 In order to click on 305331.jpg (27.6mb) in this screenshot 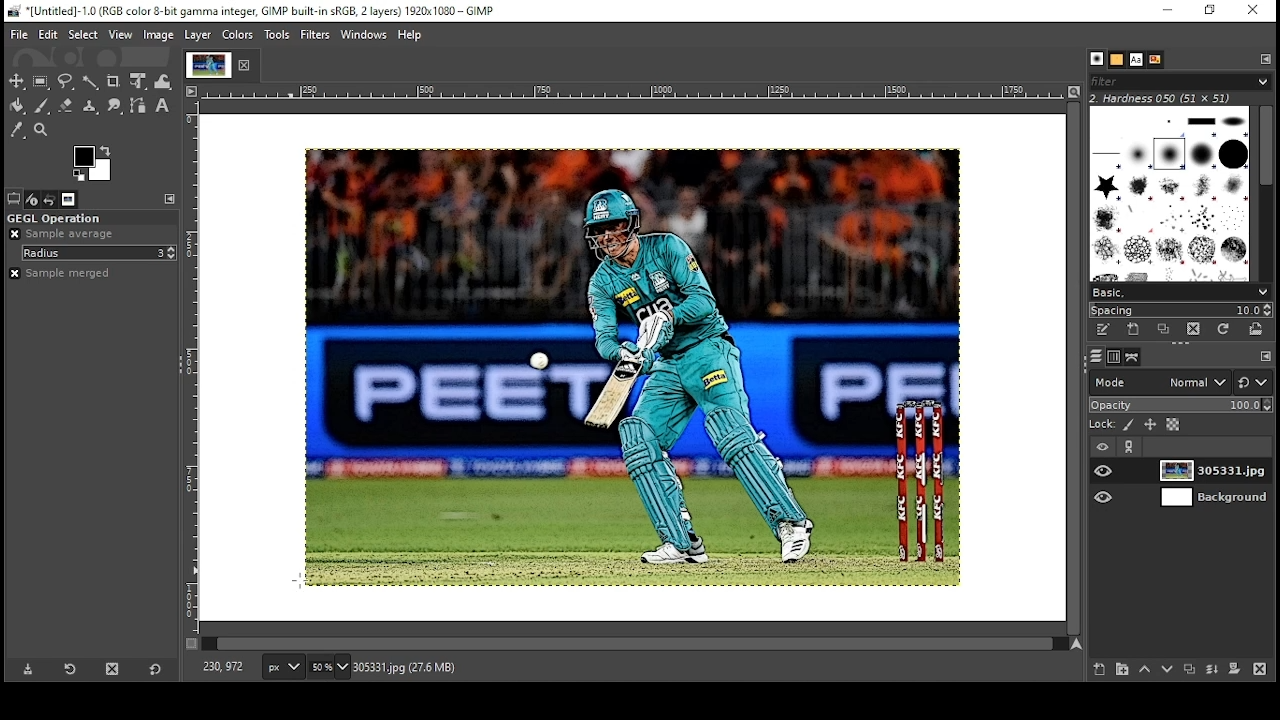, I will do `click(405, 668)`.